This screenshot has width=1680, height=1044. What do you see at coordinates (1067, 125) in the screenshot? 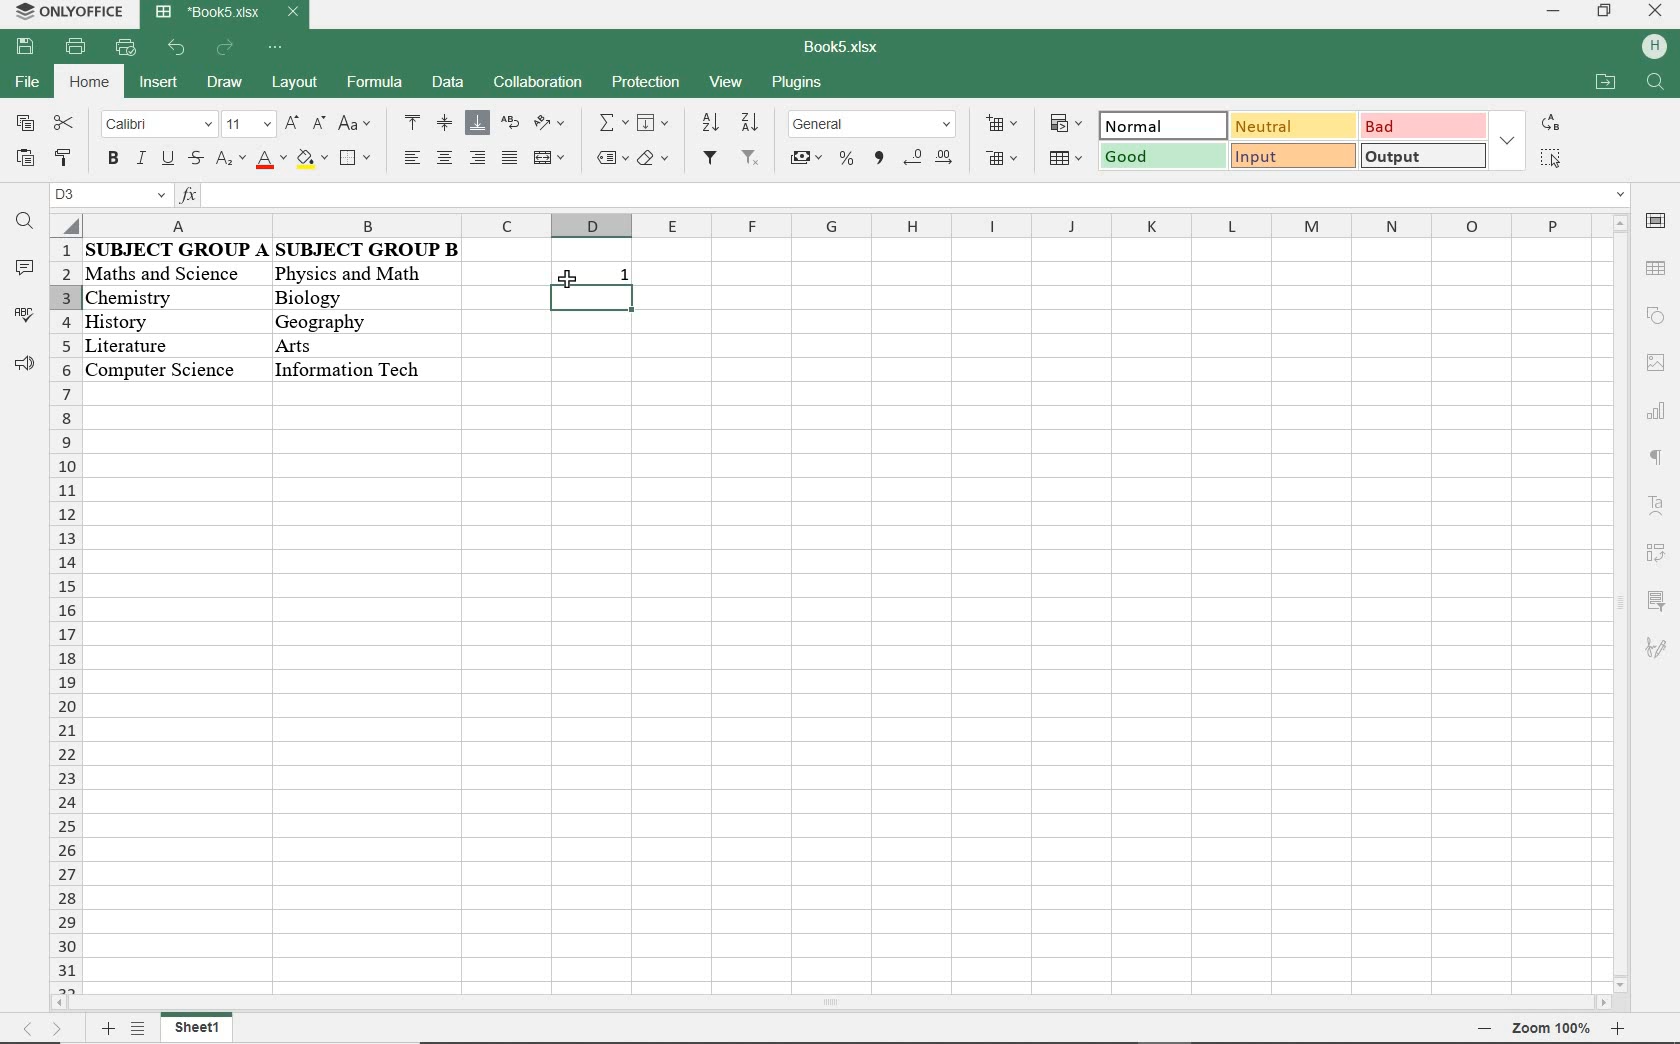
I see `conditional formatting` at bounding box center [1067, 125].